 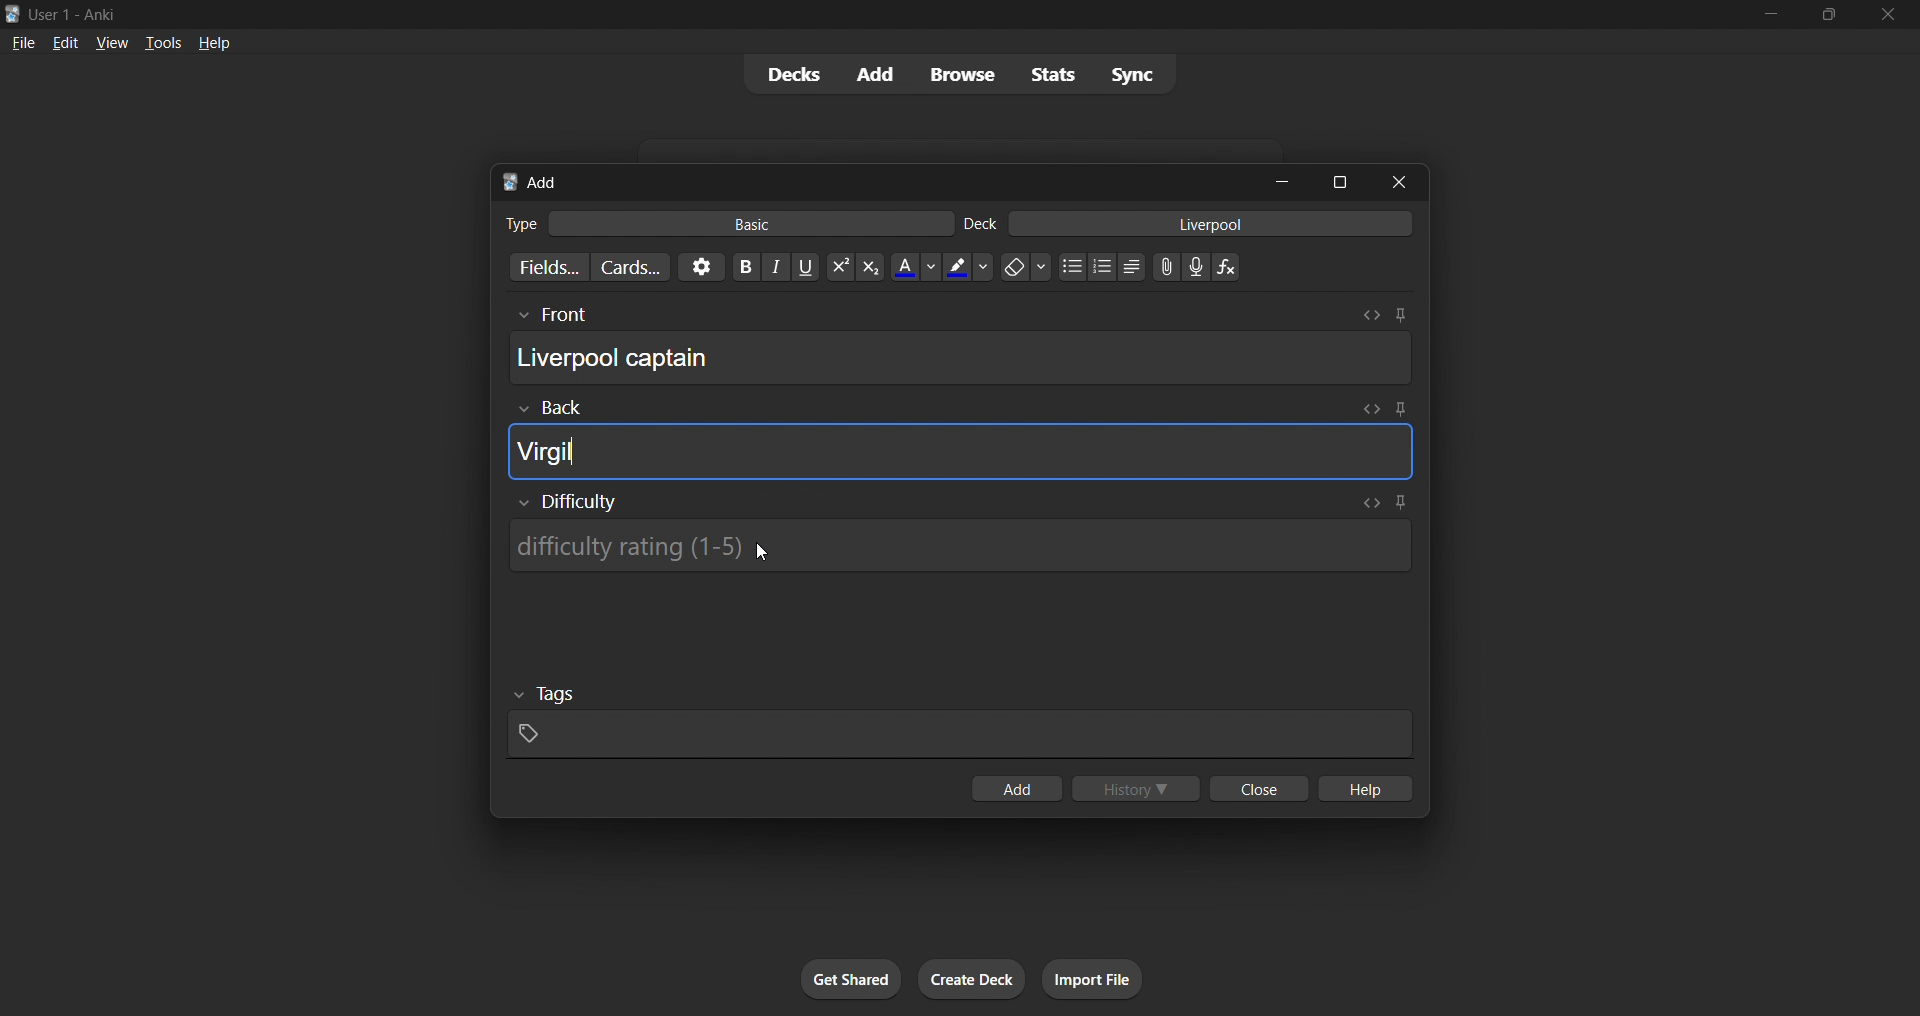 What do you see at coordinates (840, 267) in the screenshot?
I see `Superscript` at bounding box center [840, 267].